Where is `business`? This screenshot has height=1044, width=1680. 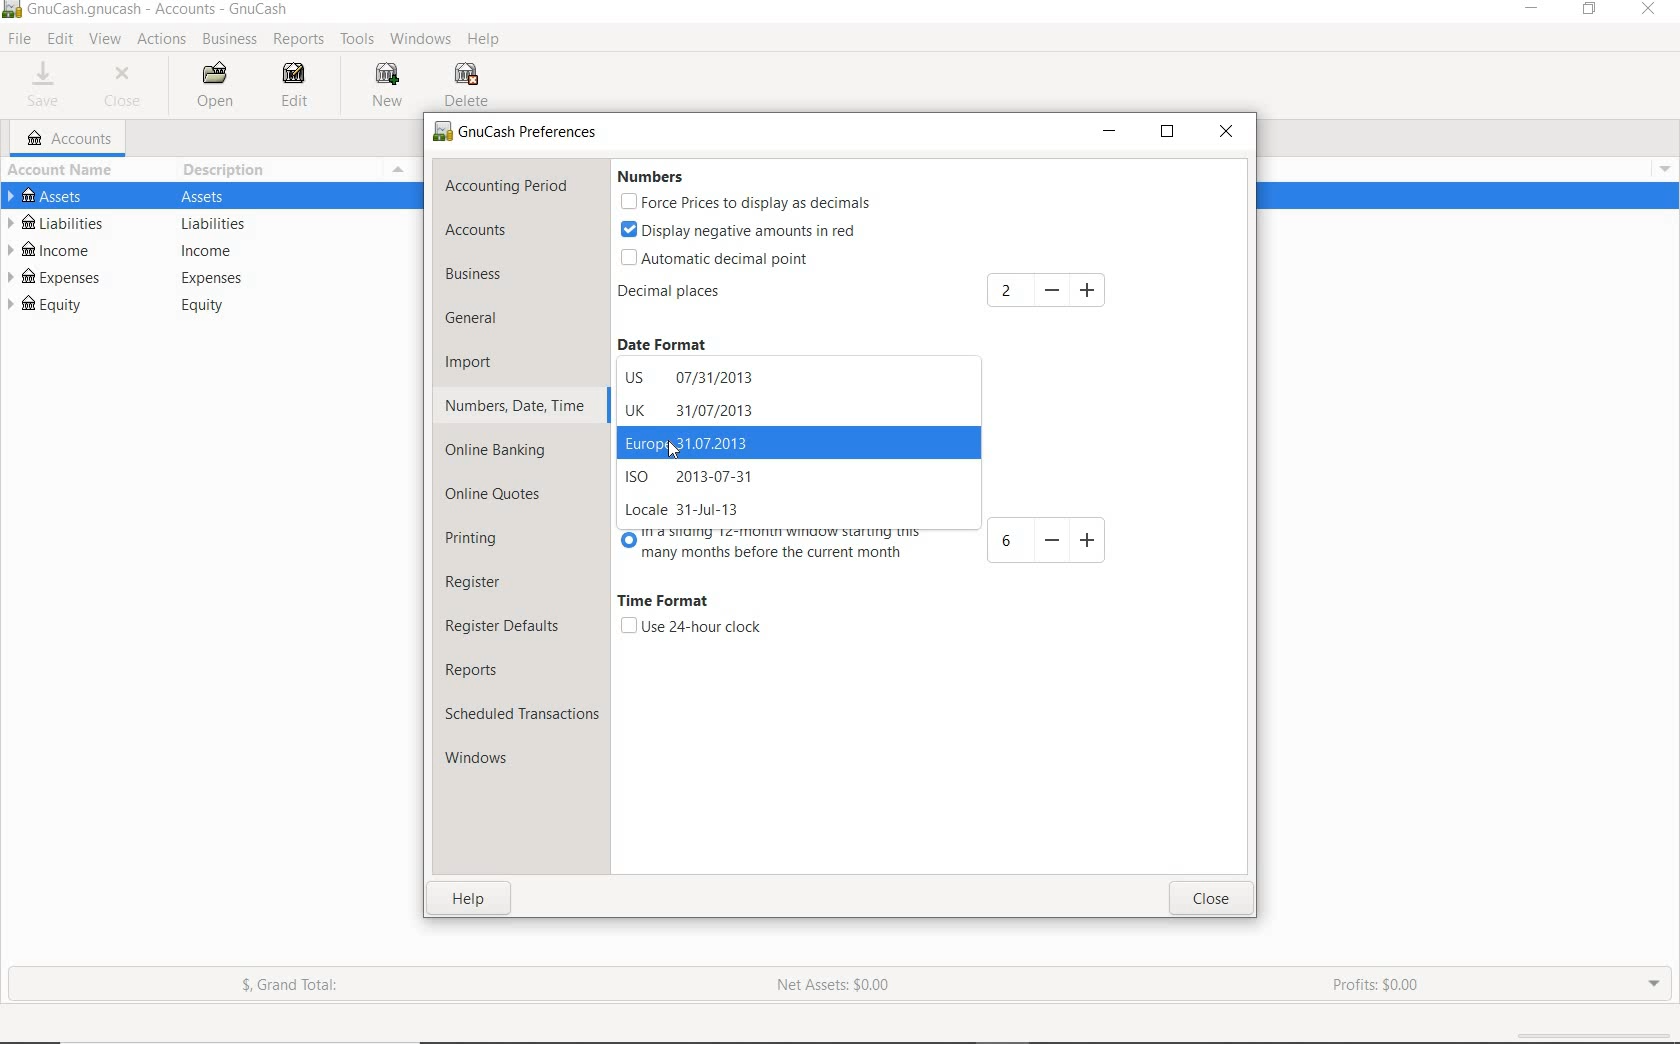 business is located at coordinates (501, 277).